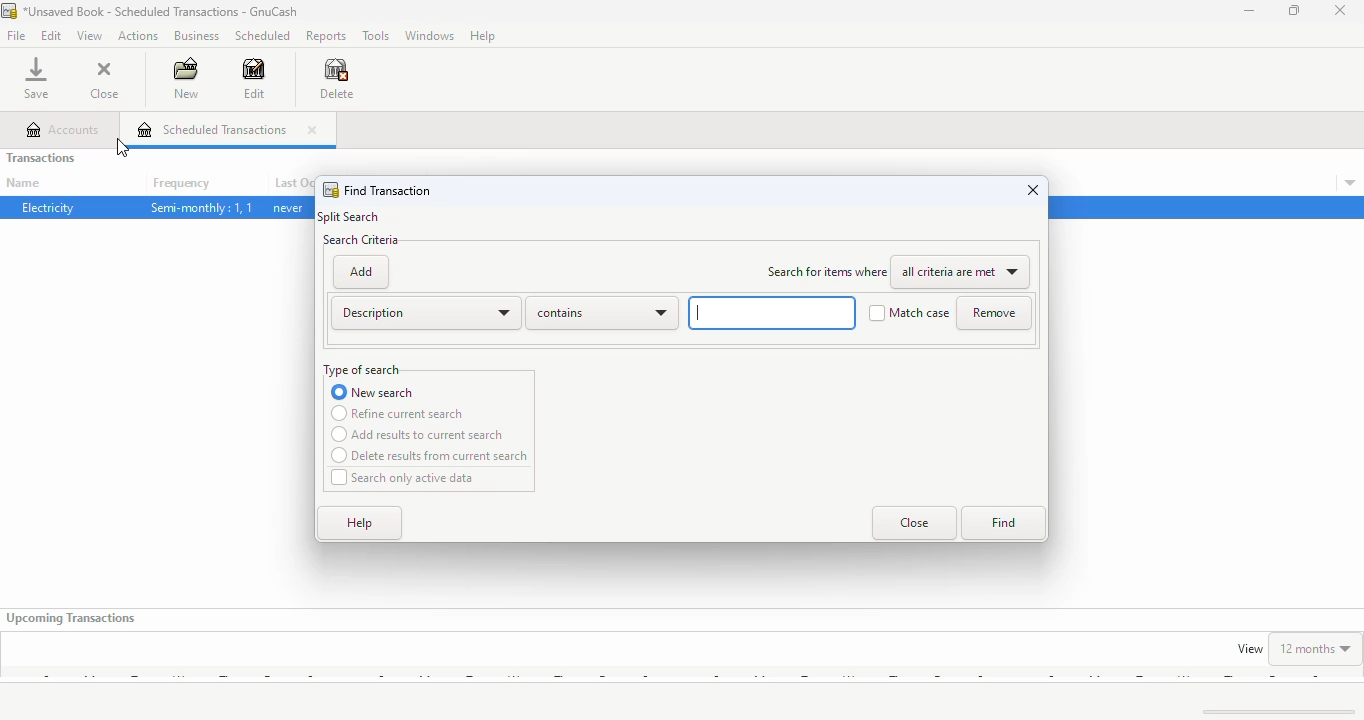 Image resolution: width=1364 pixels, height=720 pixels. Describe the element at coordinates (36, 78) in the screenshot. I see `save` at that location.